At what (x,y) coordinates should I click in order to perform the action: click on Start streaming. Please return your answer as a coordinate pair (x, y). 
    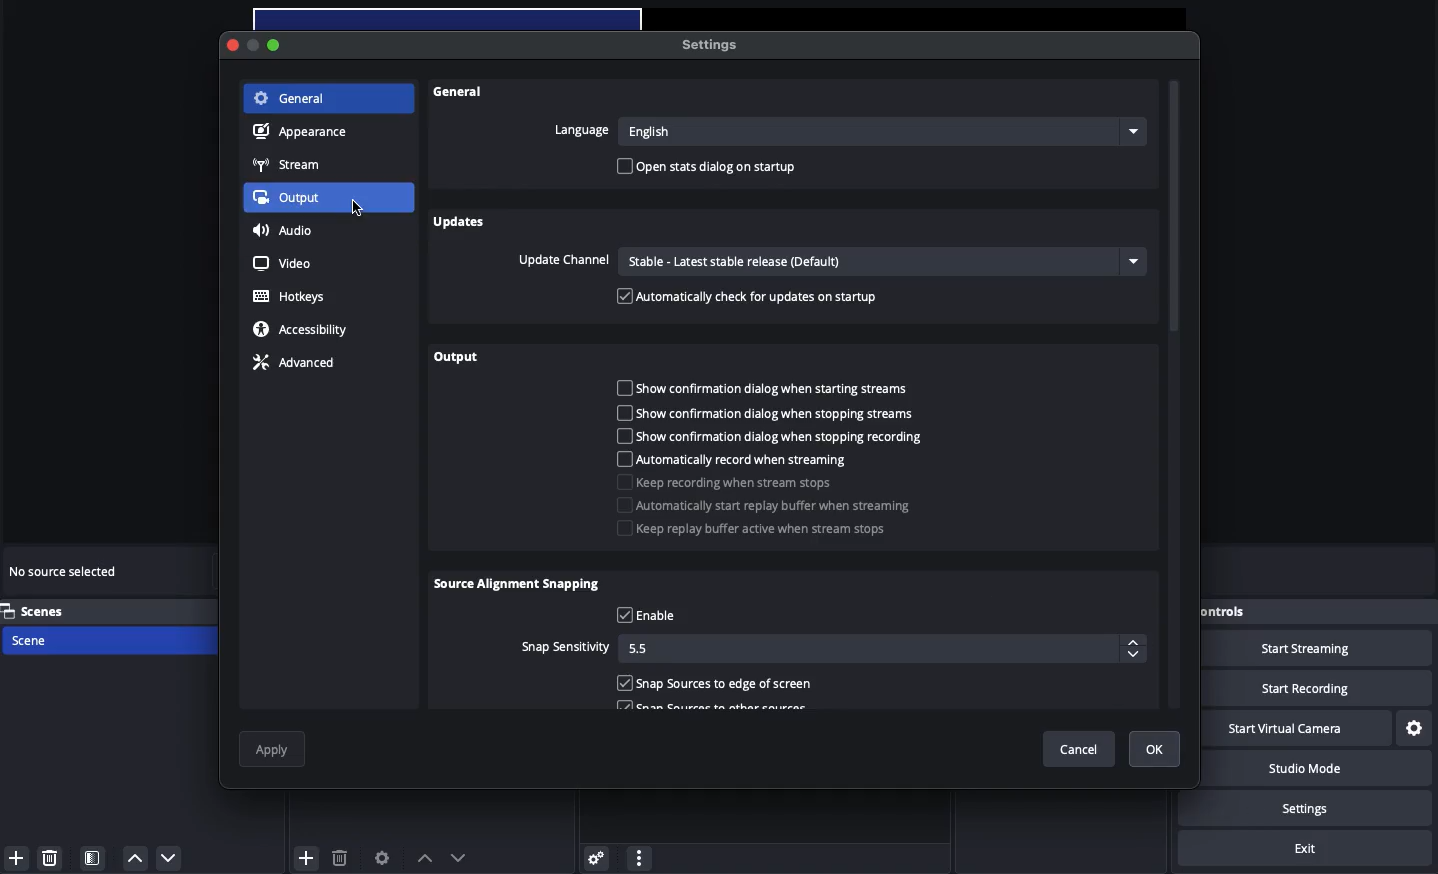
    Looking at the image, I should click on (1303, 649).